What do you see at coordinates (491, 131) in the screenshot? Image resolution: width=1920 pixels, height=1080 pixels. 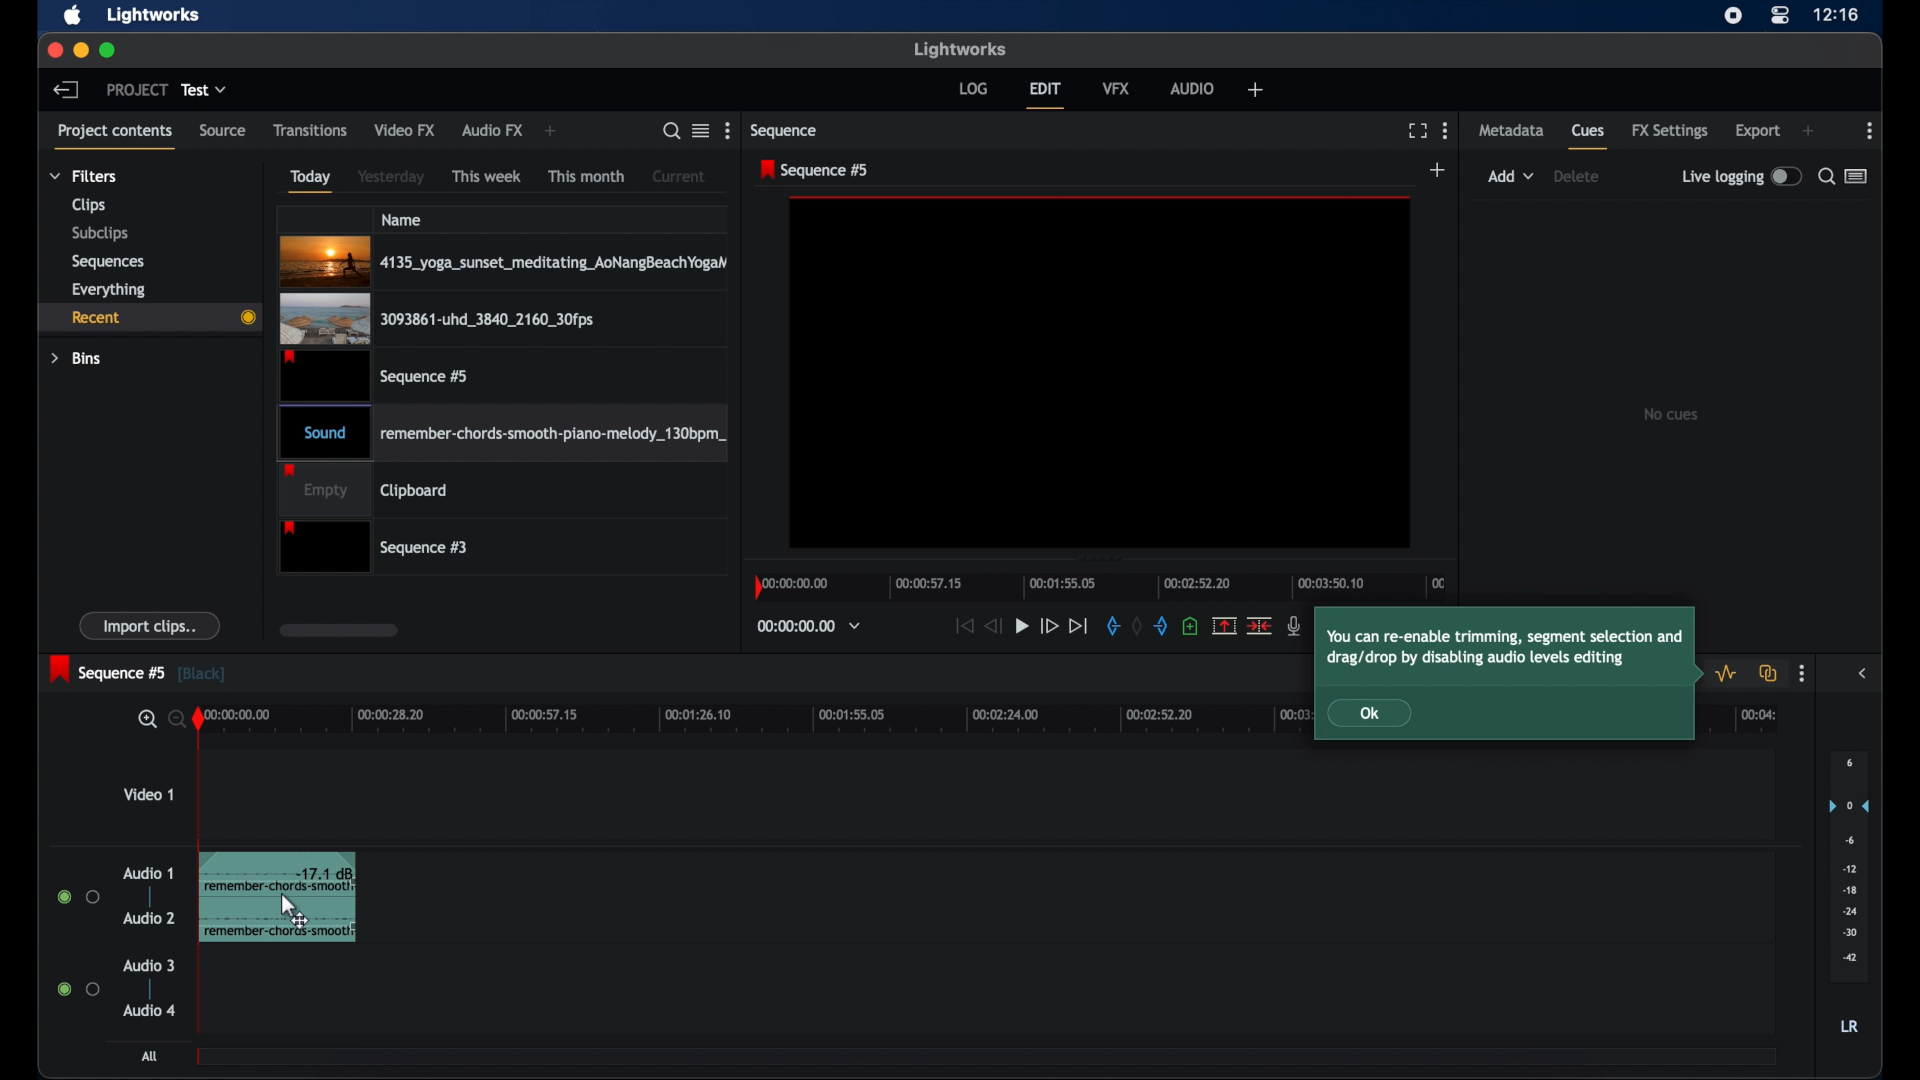 I see `audio fx` at bounding box center [491, 131].